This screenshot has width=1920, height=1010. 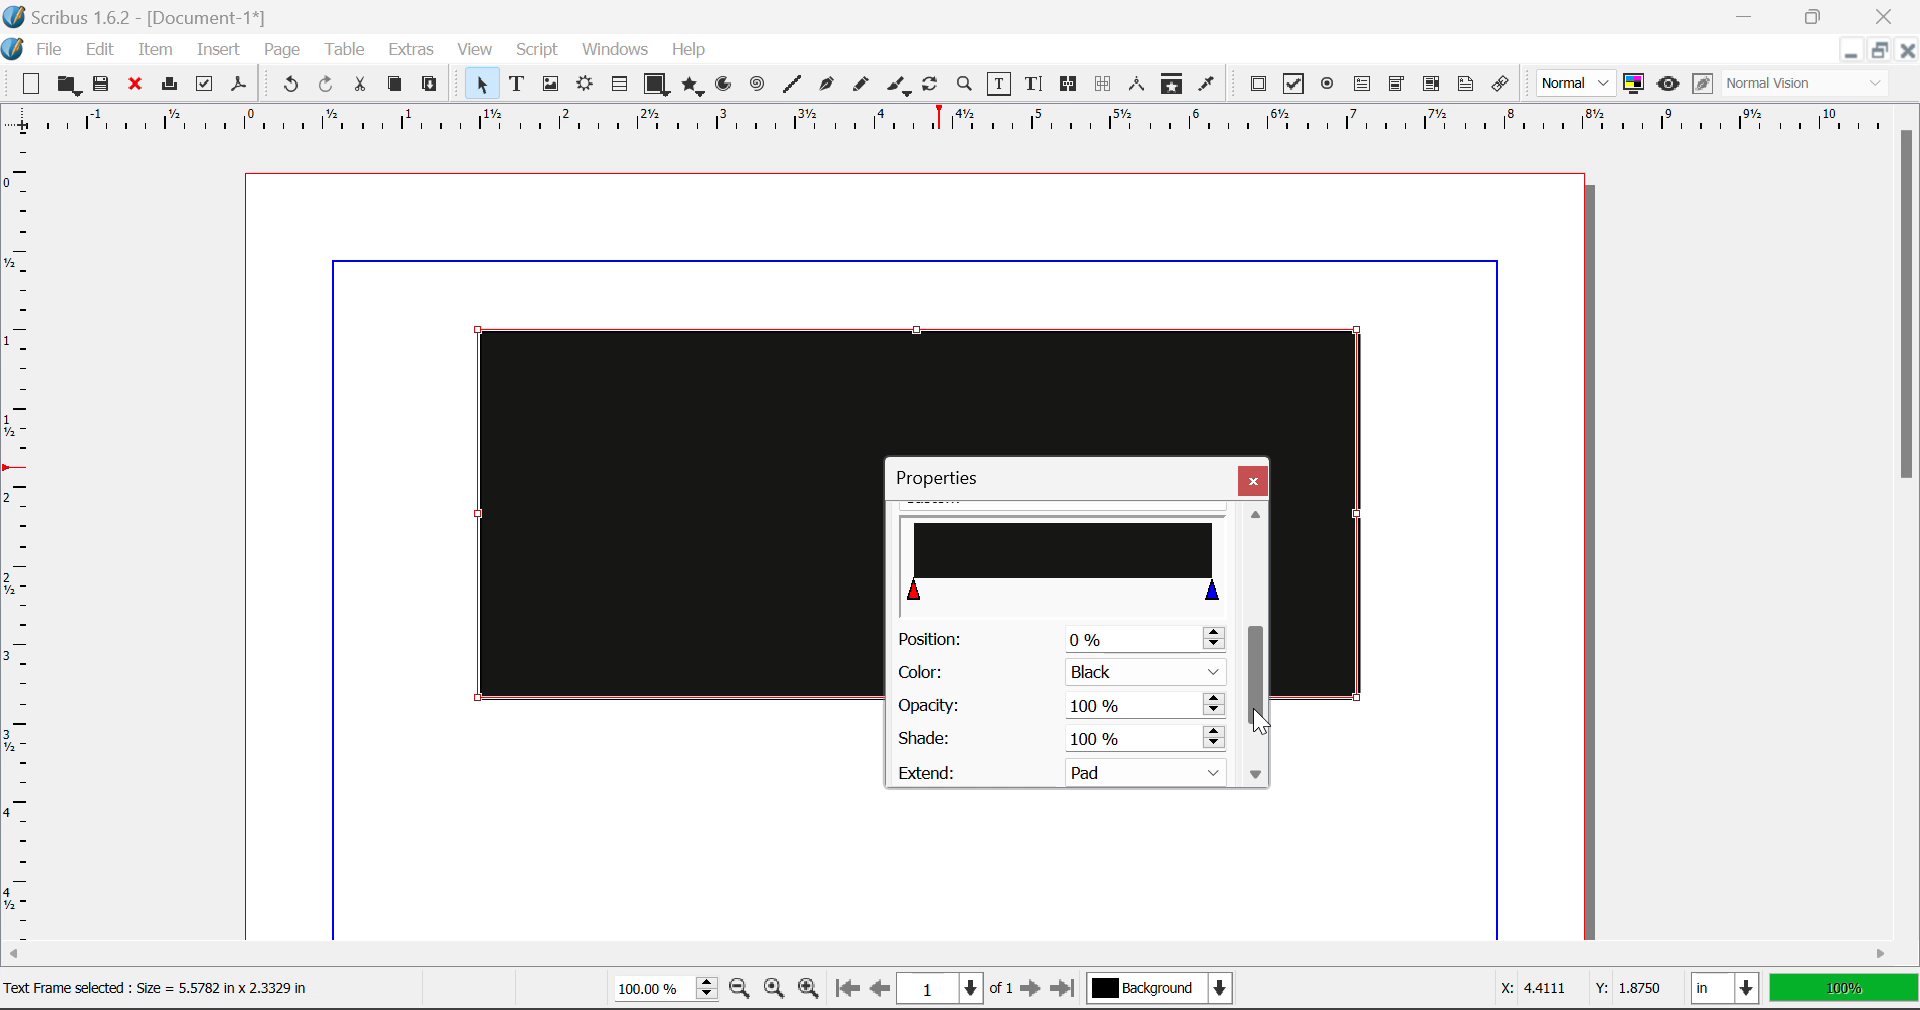 What do you see at coordinates (49, 52) in the screenshot?
I see `File` at bounding box center [49, 52].